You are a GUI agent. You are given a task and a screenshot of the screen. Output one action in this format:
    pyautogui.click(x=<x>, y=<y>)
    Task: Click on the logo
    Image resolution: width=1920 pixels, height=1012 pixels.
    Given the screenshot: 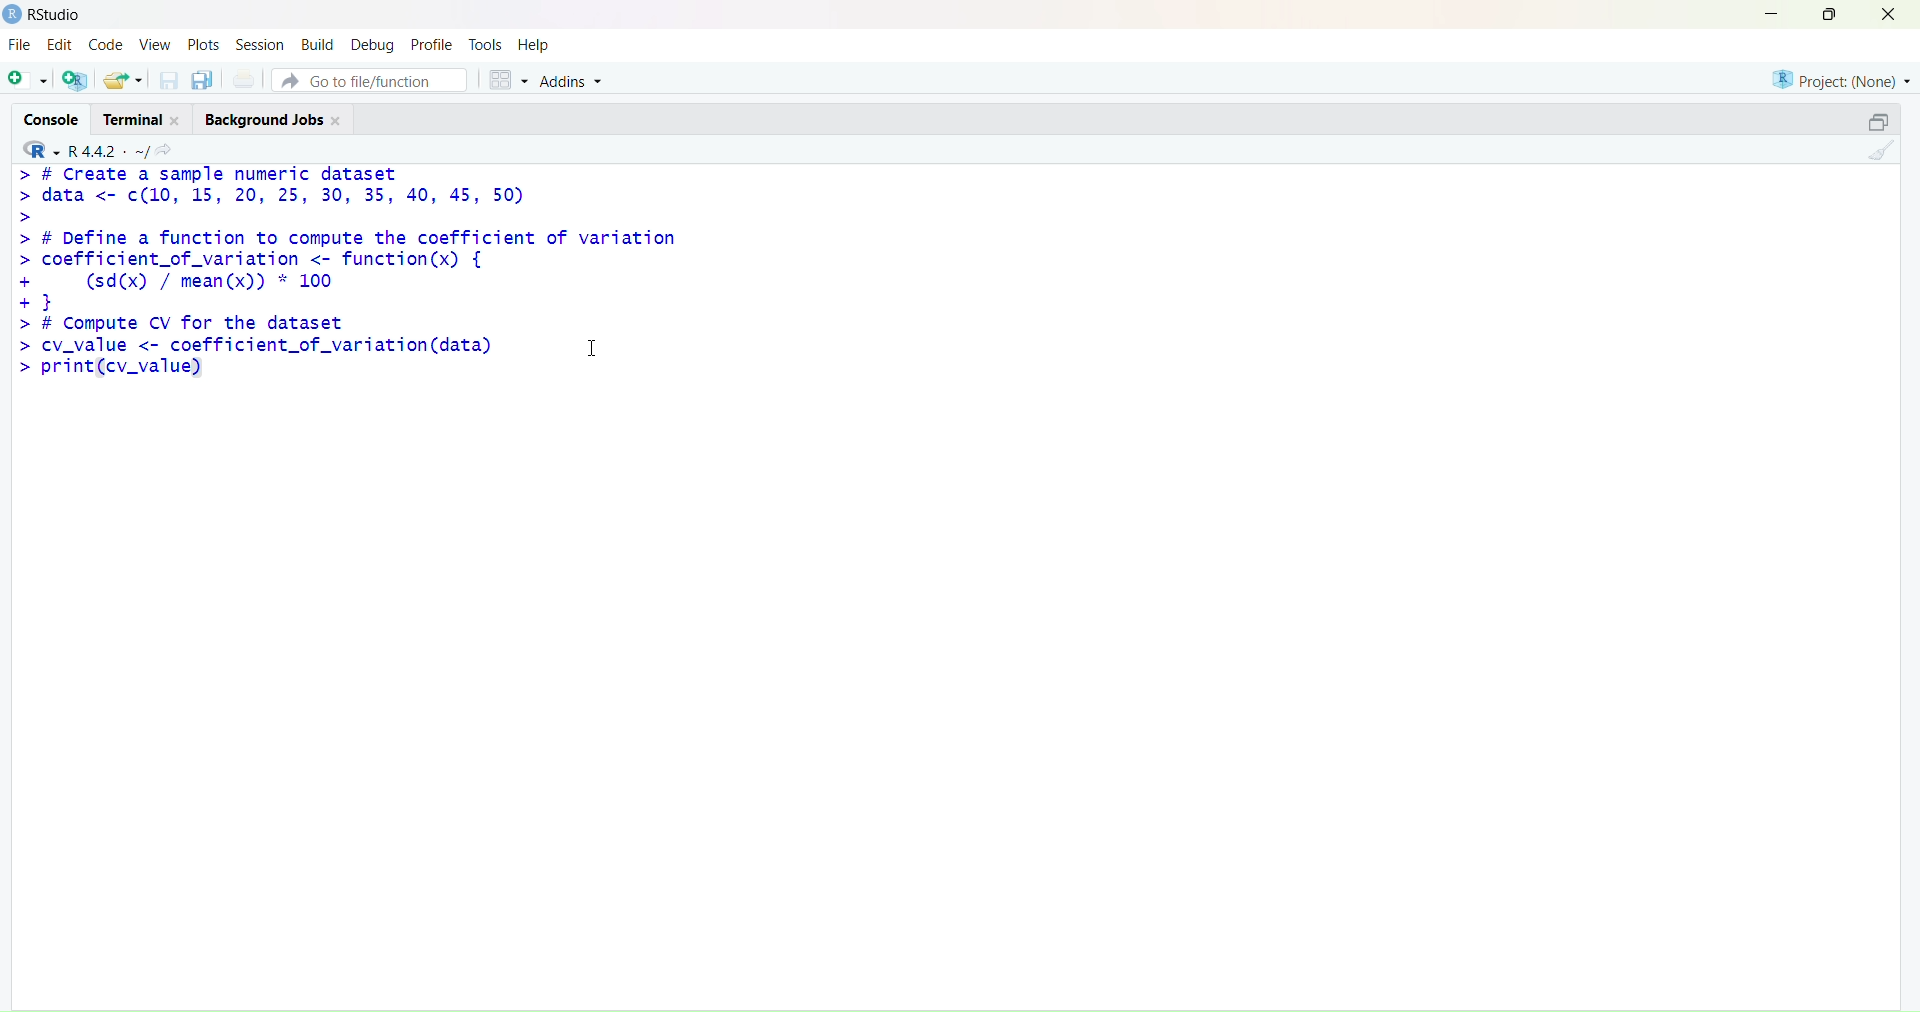 What is the action you would take?
    pyautogui.click(x=14, y=14)
    